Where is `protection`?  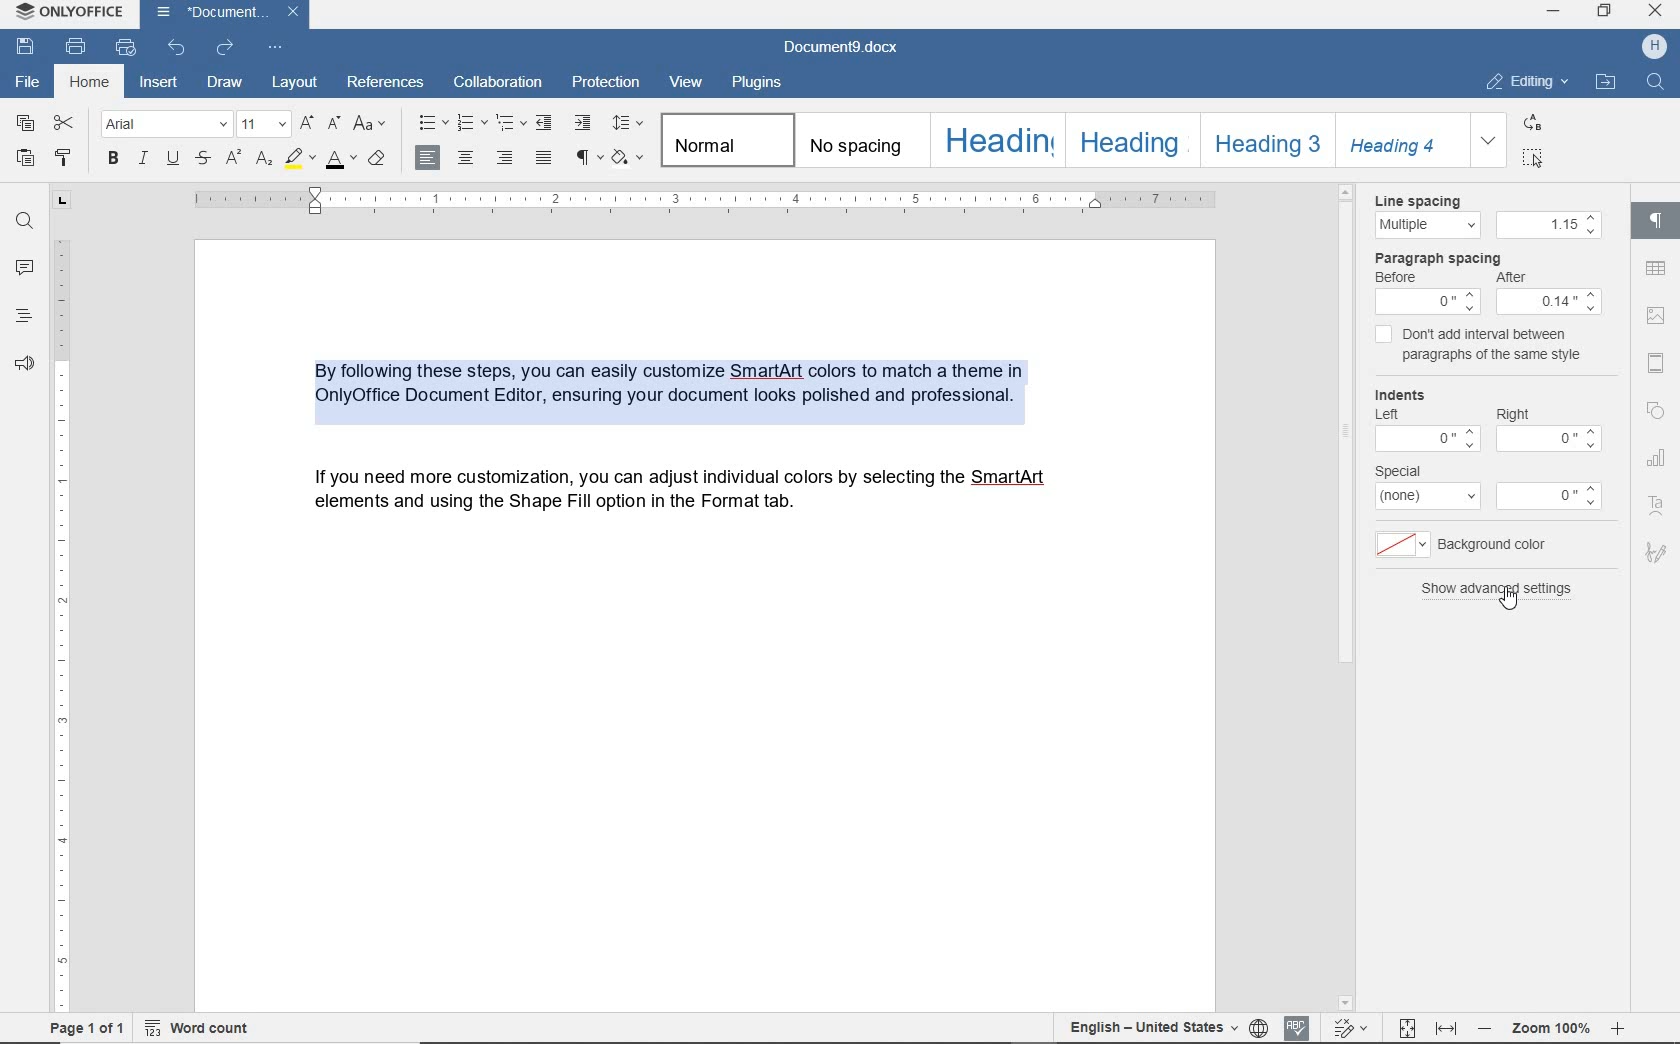 protection is located at coordinates (607, 84).